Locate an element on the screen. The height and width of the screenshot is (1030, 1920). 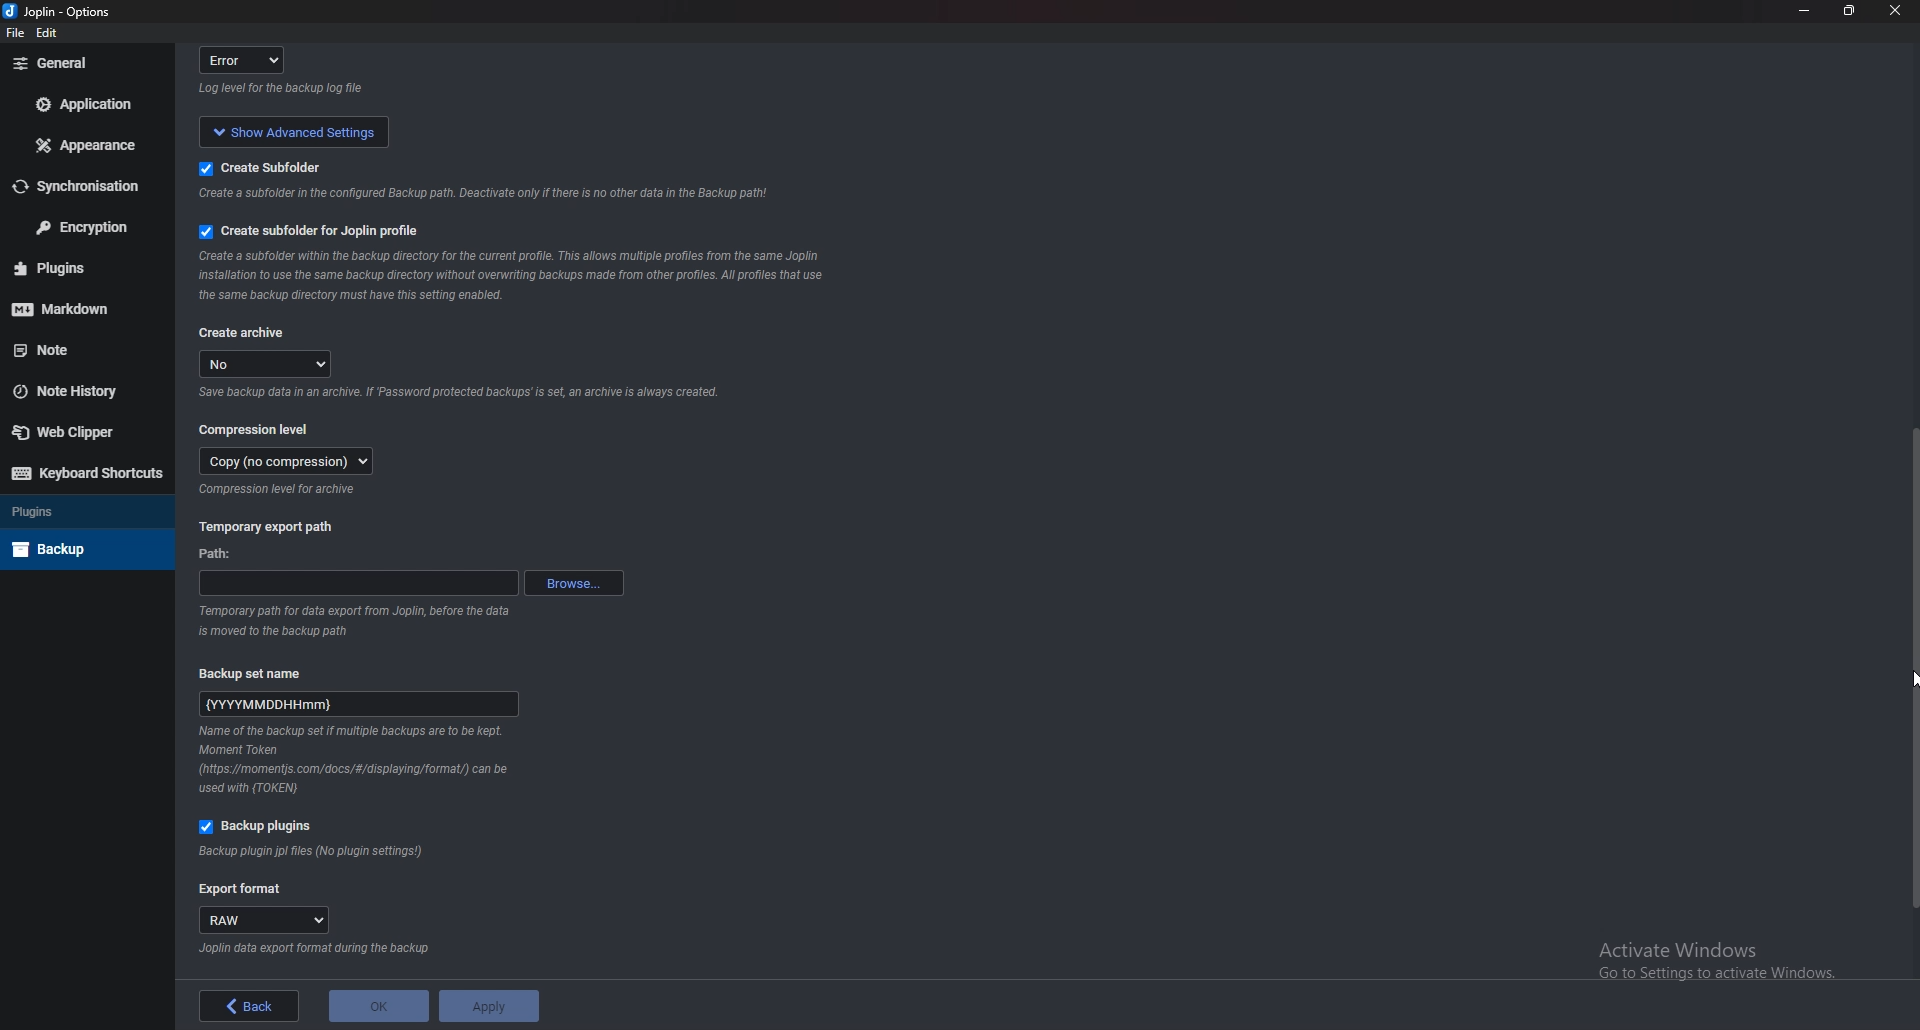
Mark down is located at coordinates (75, 306).